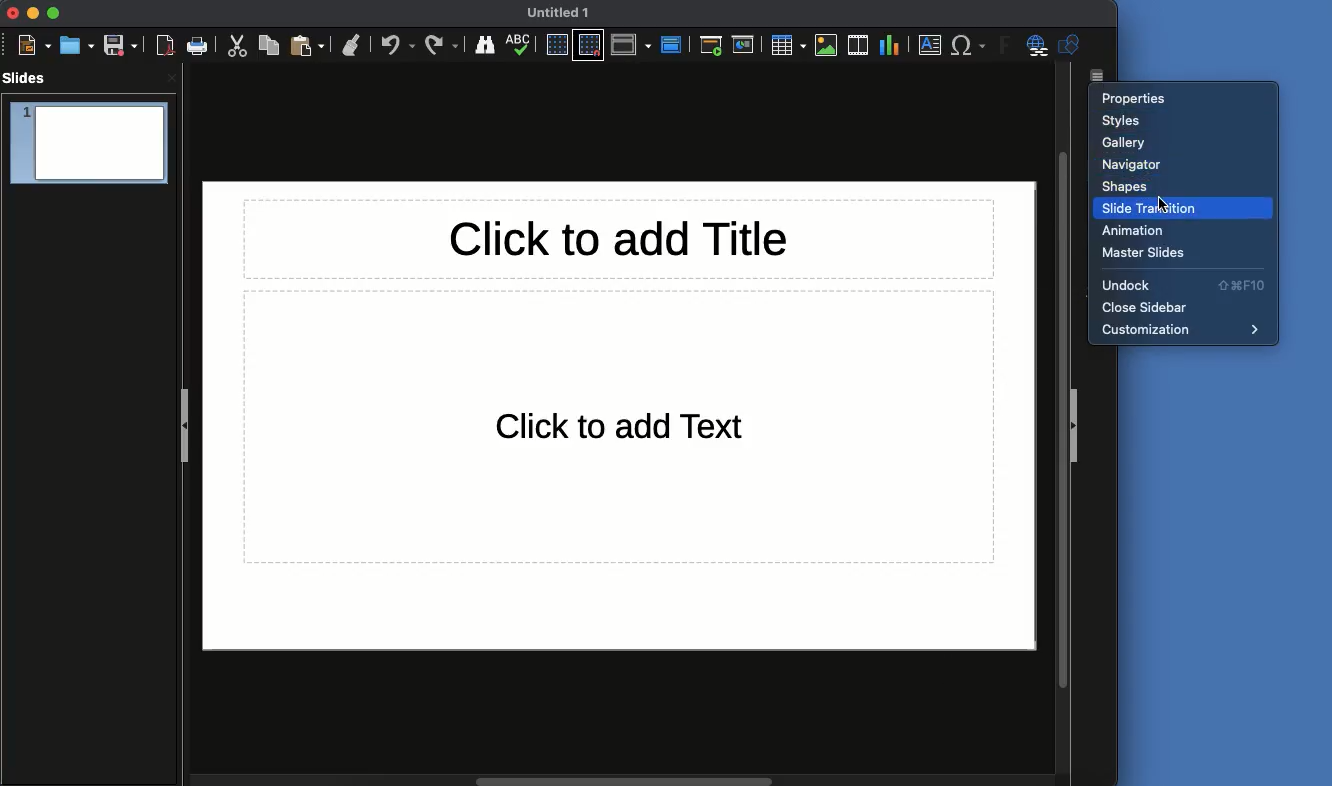 Image resolution: width=1332 pixels, height=786 pixels. What do you see at coordinates (442, 44) in the screenshot?
I see `Redo` at bounding box center [442, 44].